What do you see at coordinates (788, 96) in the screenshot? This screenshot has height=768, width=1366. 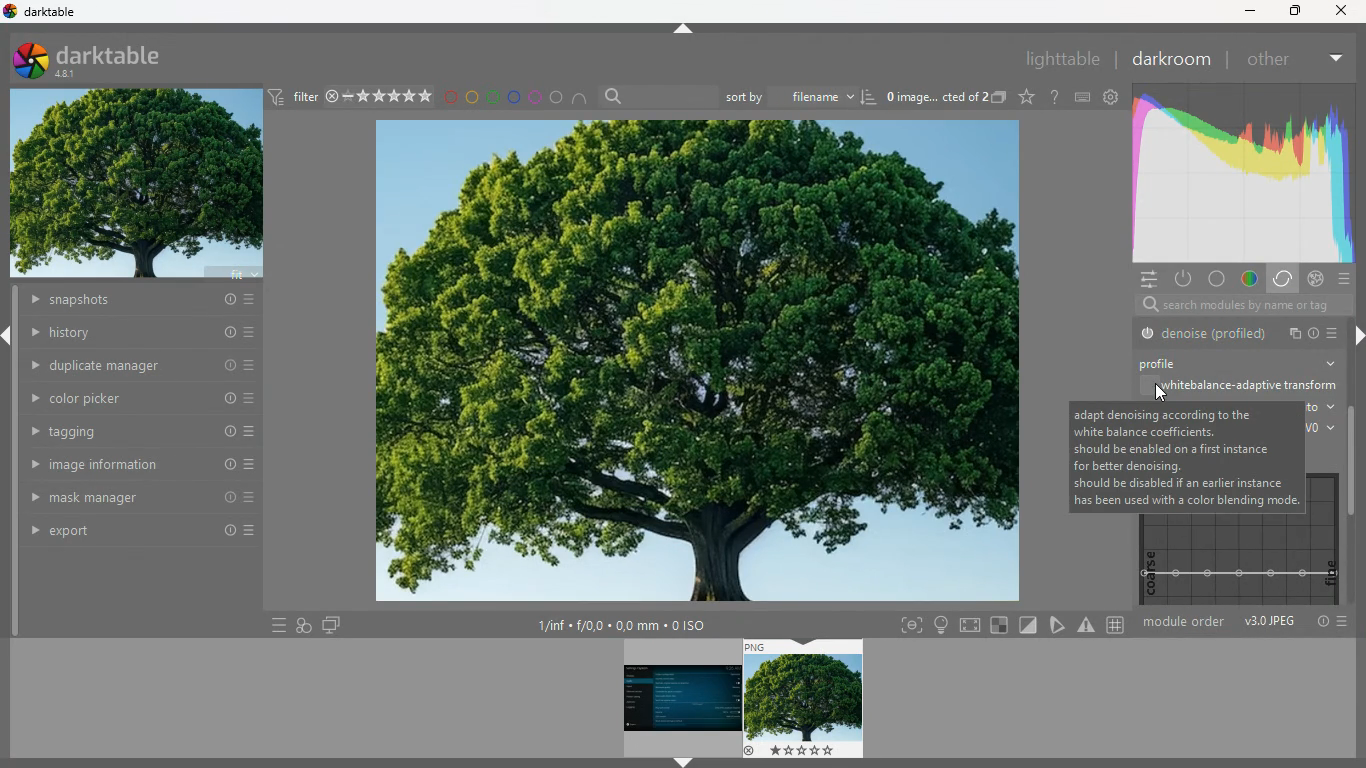 I see `sort by filename` at bounding box center [788, 96].